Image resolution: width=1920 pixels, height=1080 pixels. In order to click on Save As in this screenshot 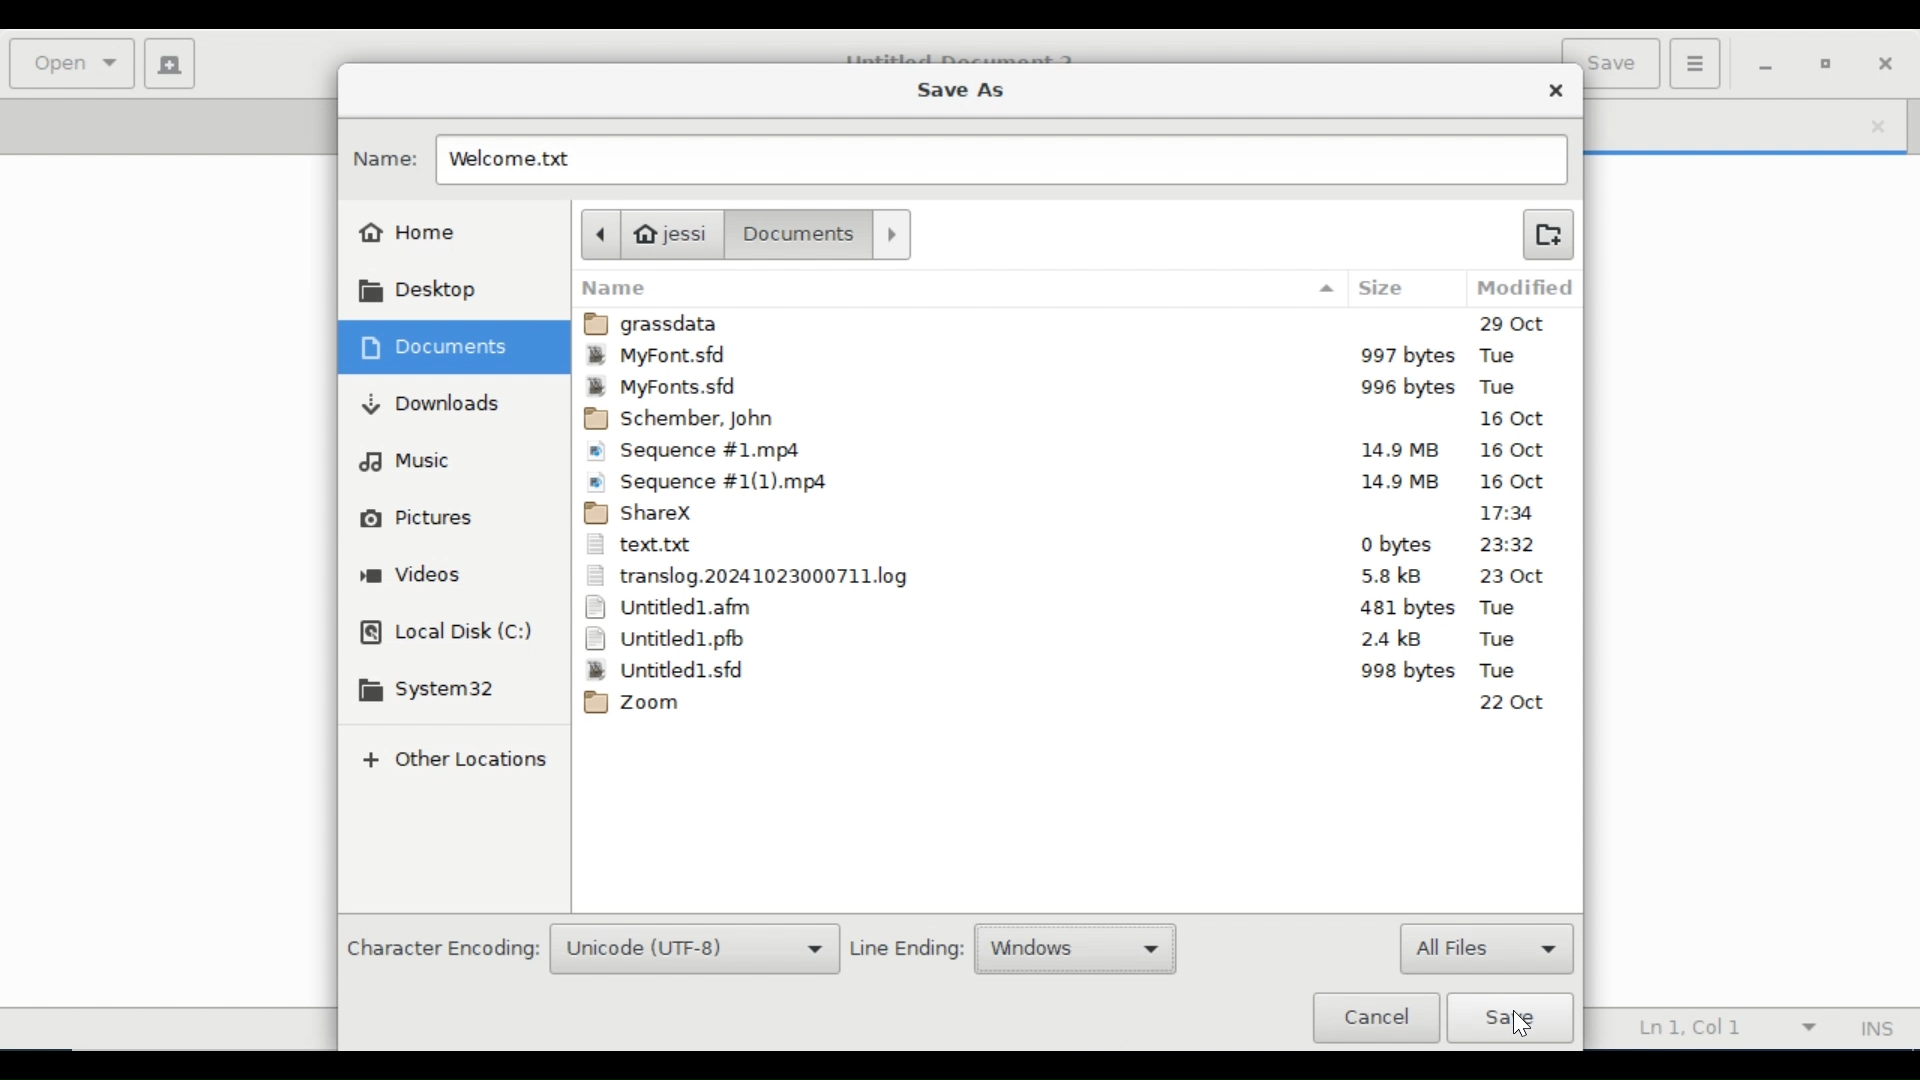, I will do `click(957, 92)`.